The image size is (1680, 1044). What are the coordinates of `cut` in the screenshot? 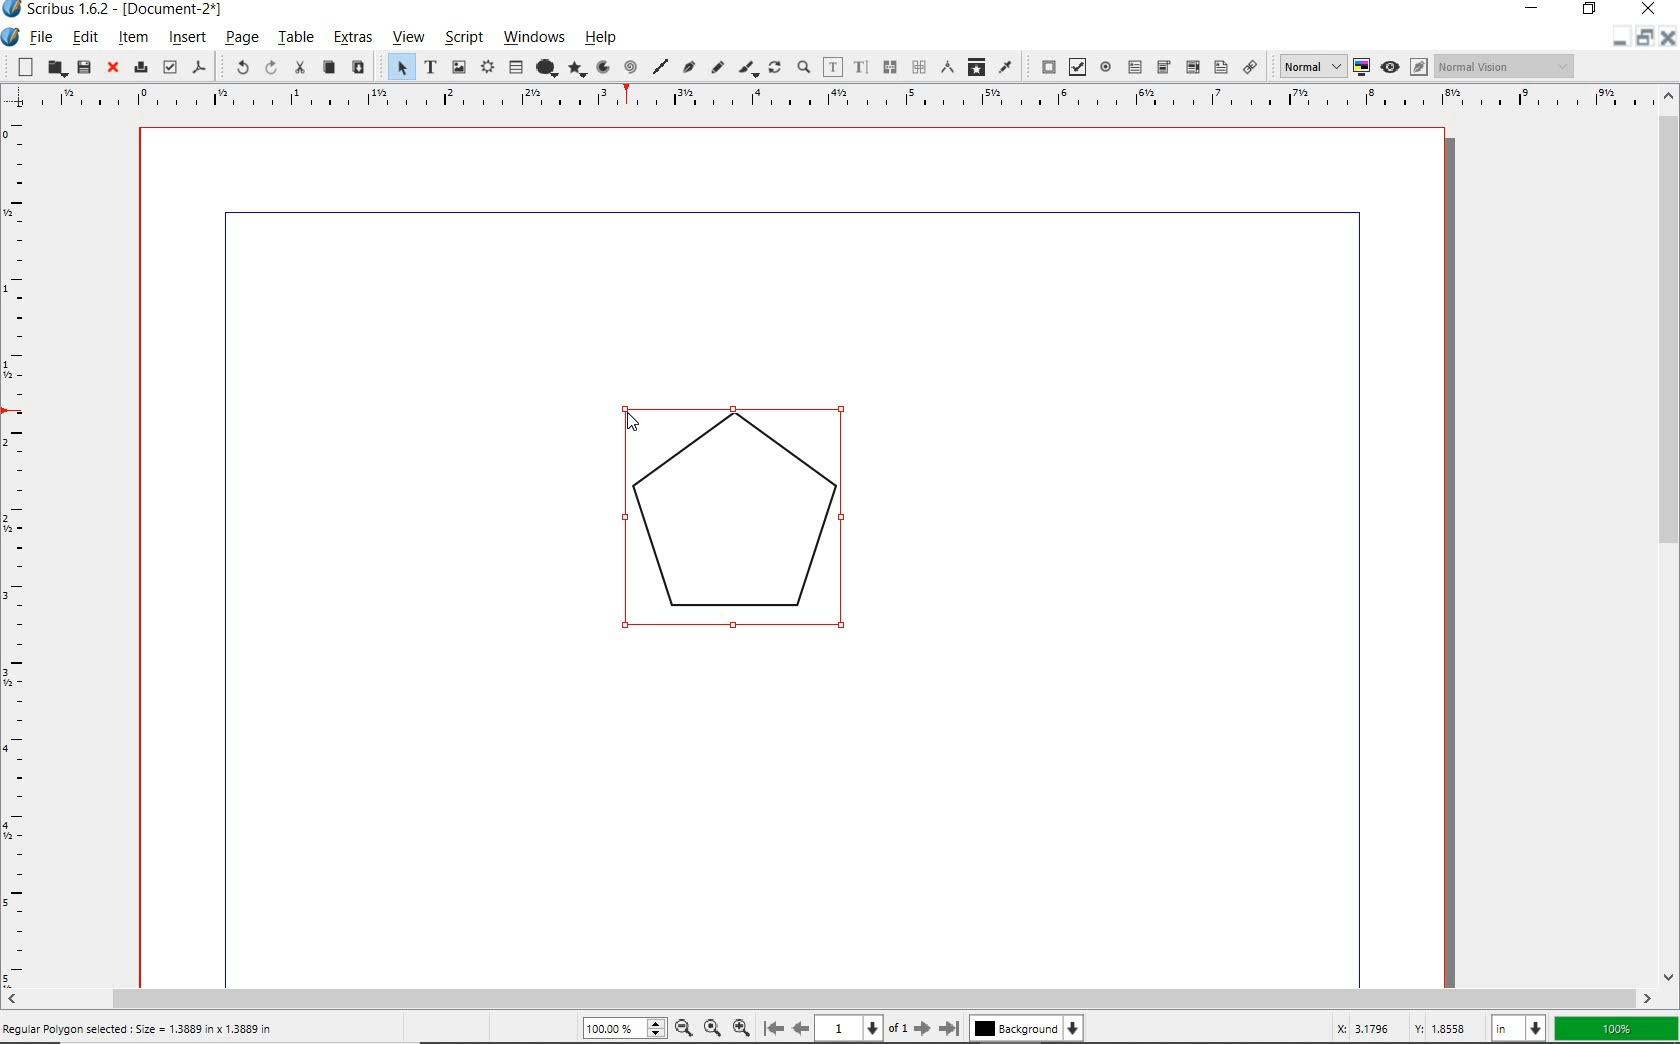 It's located at (302, 69).